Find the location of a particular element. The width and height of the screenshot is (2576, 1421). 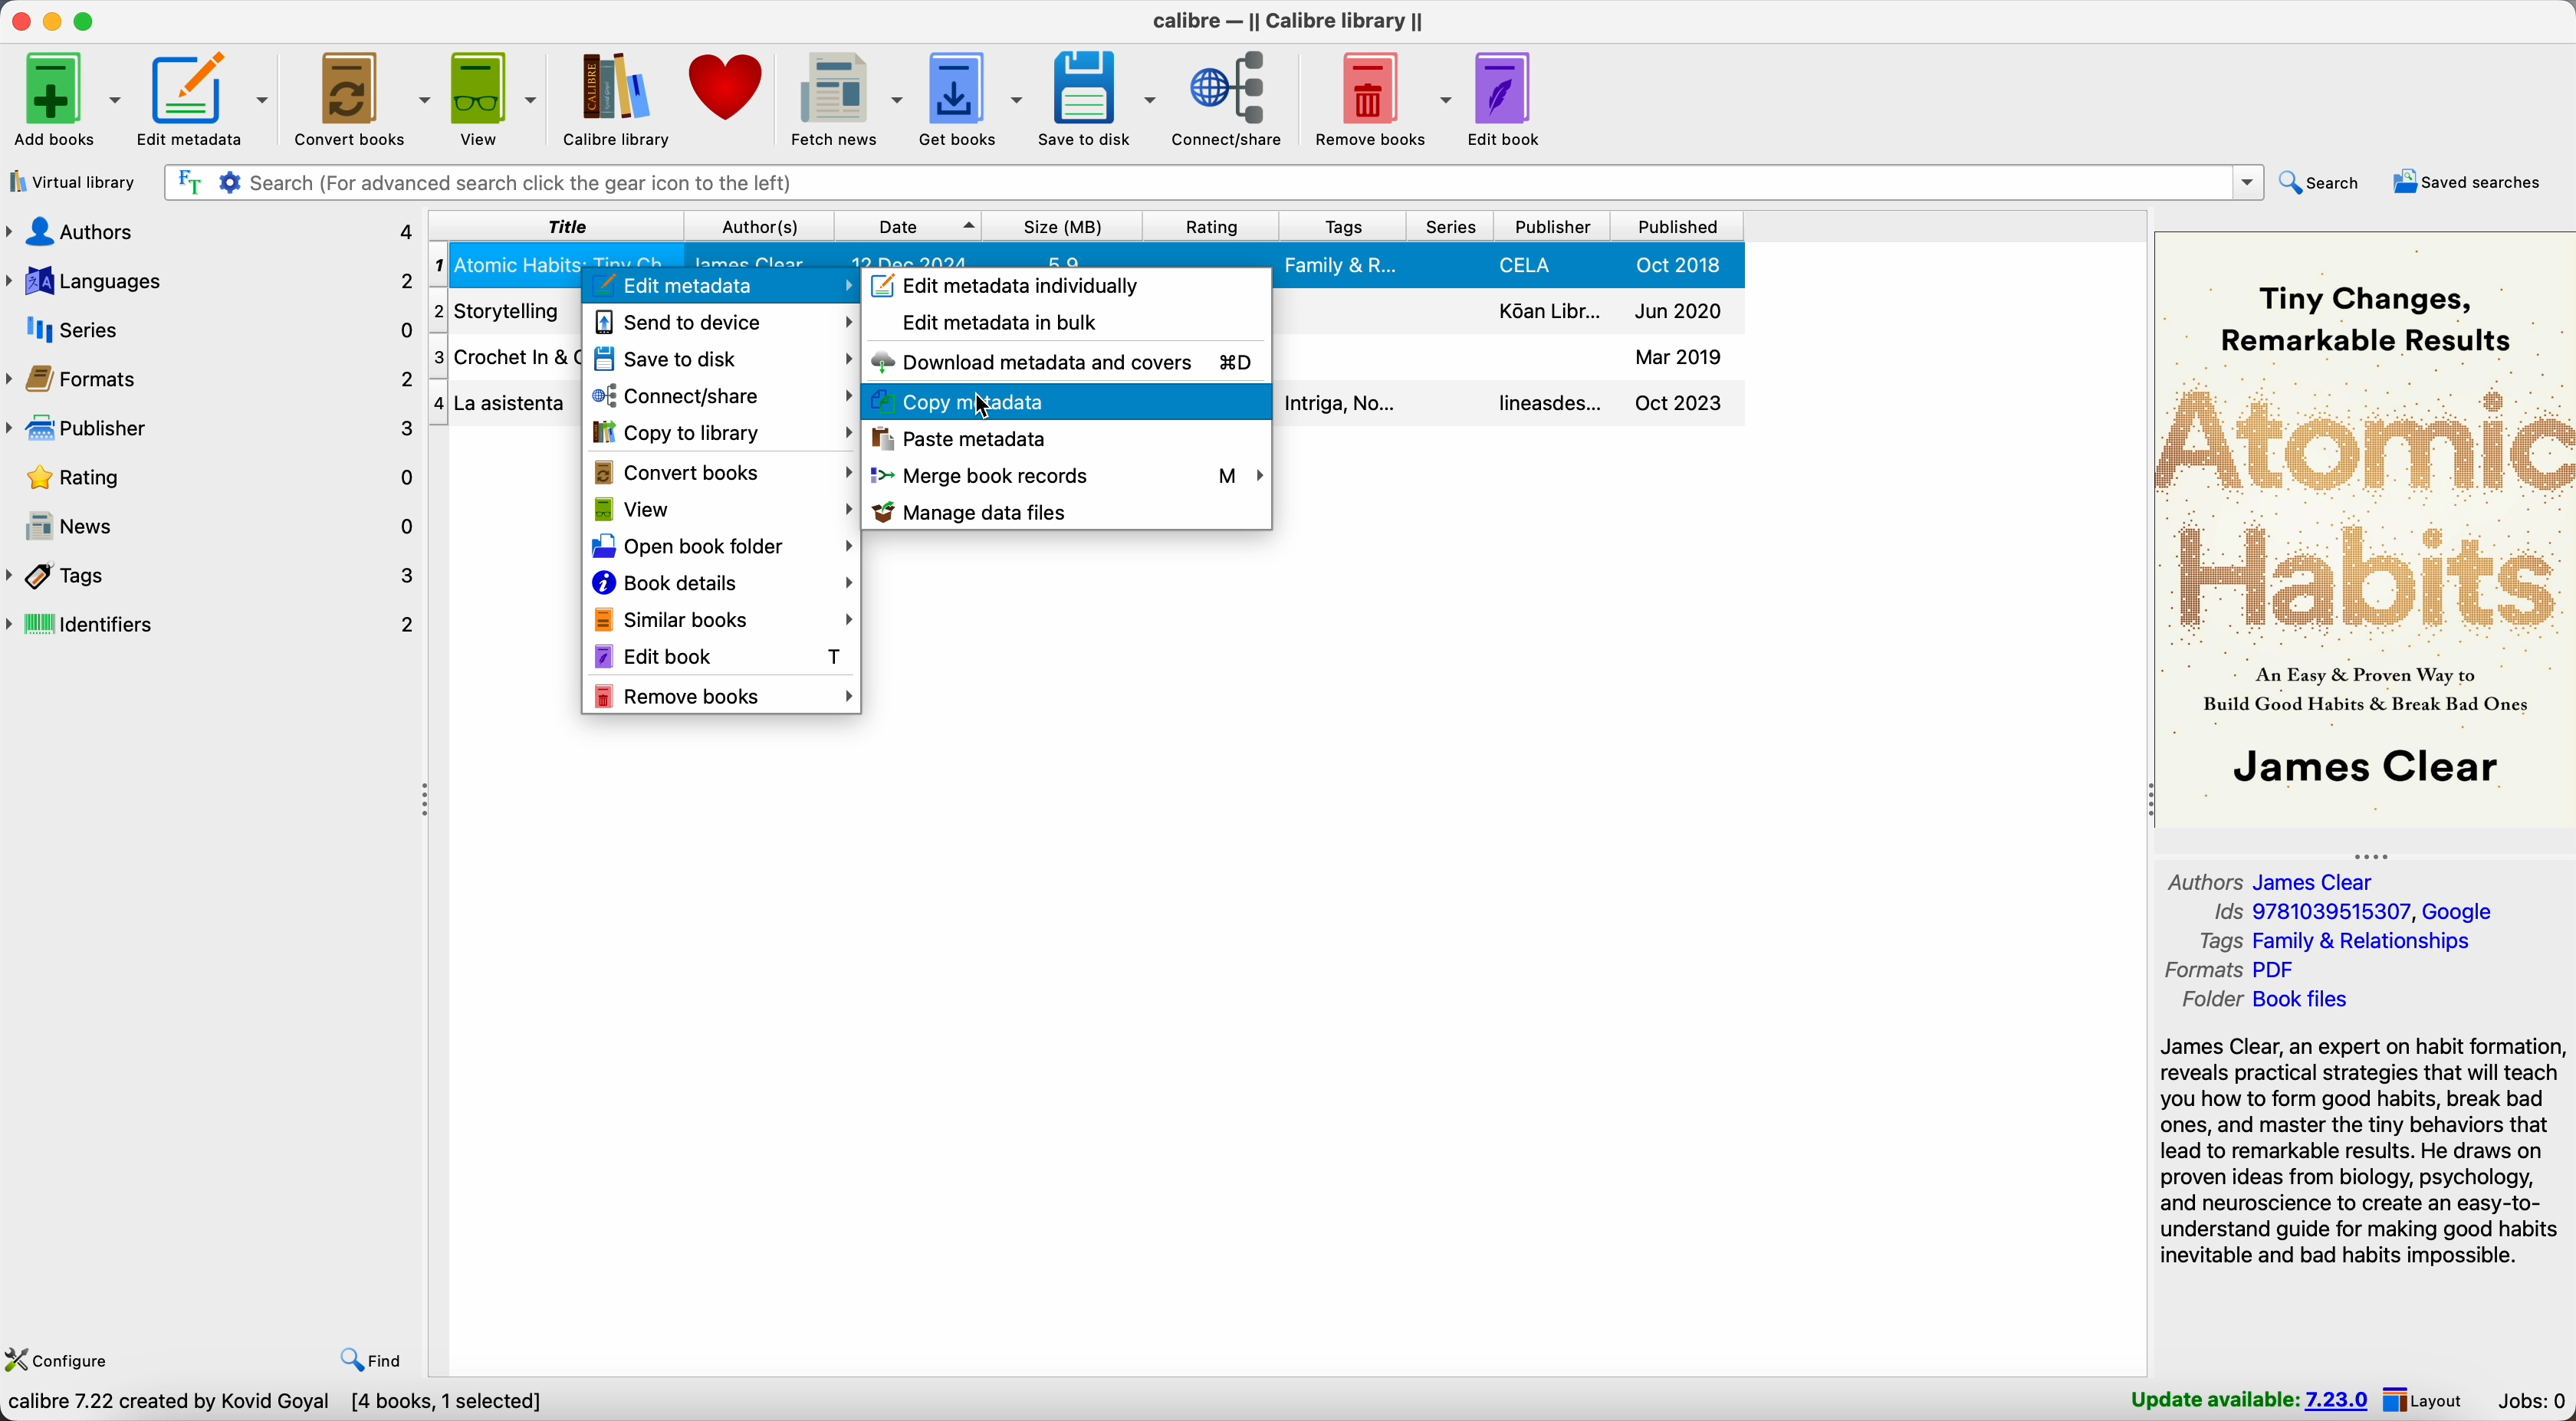

open book folder is located at coordinates (723, 545).